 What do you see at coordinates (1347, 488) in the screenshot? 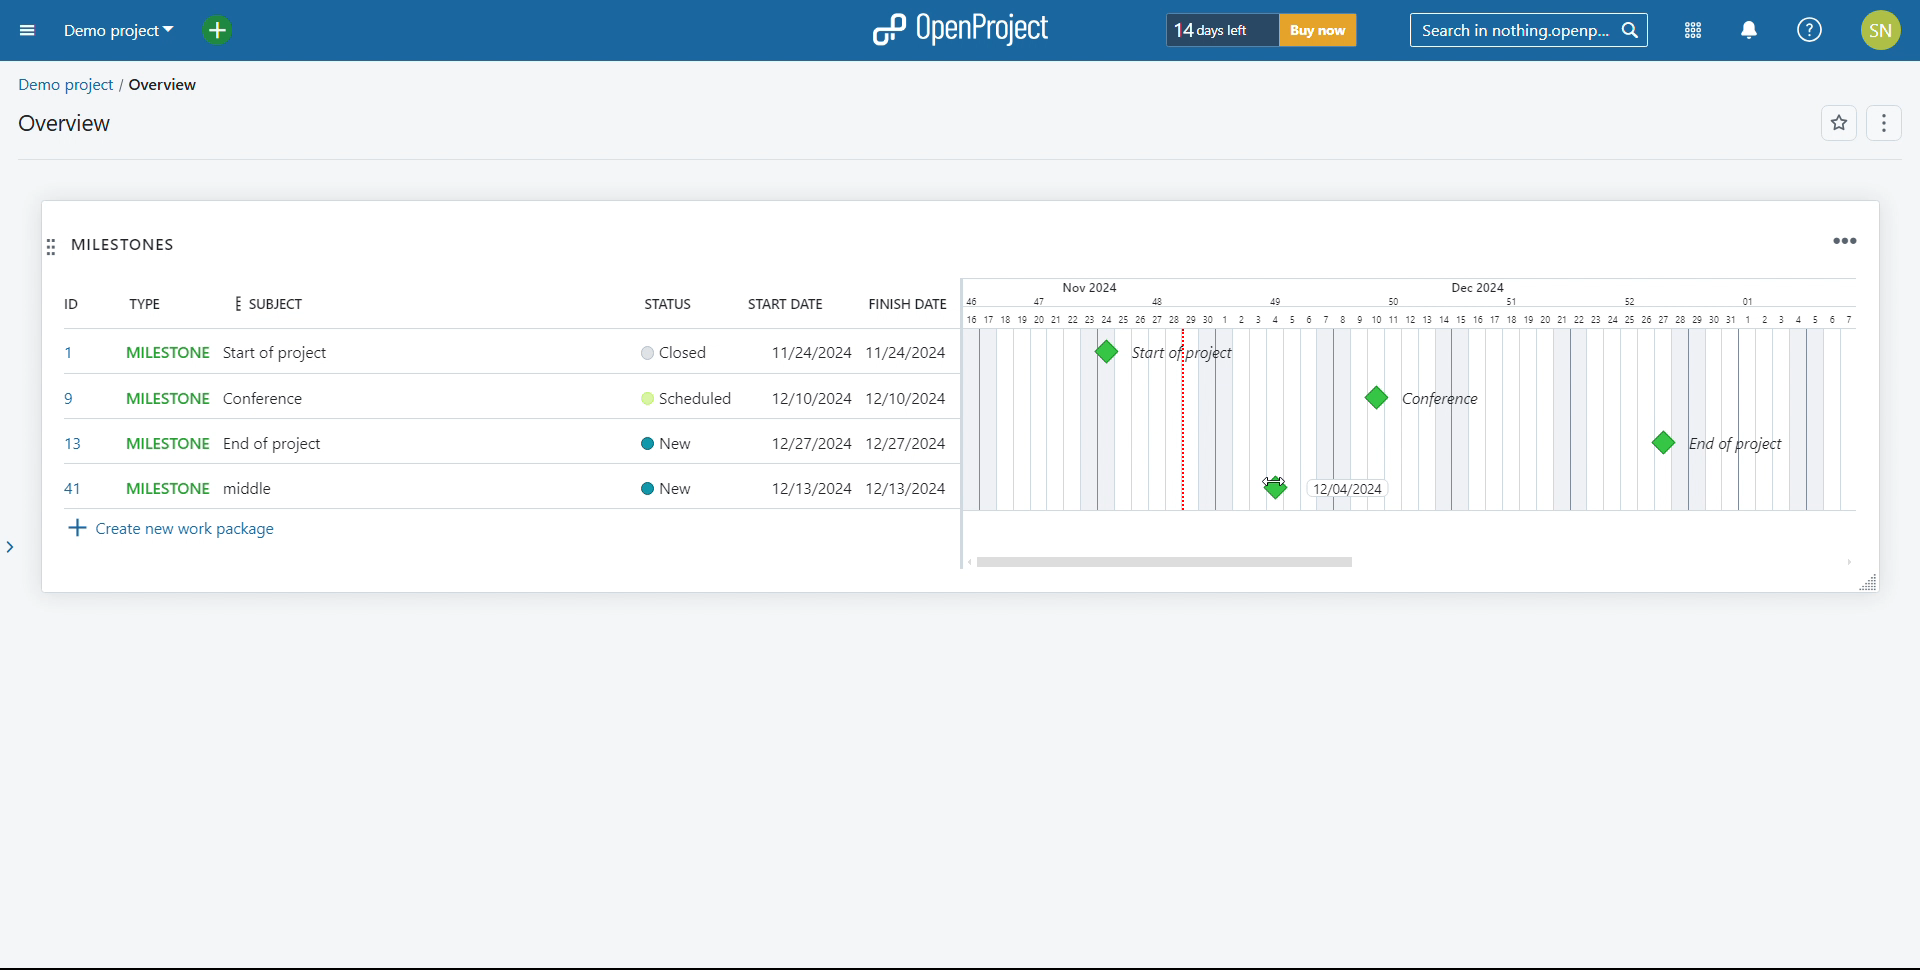
I see `date changed` at bounding box center [1347, 488].